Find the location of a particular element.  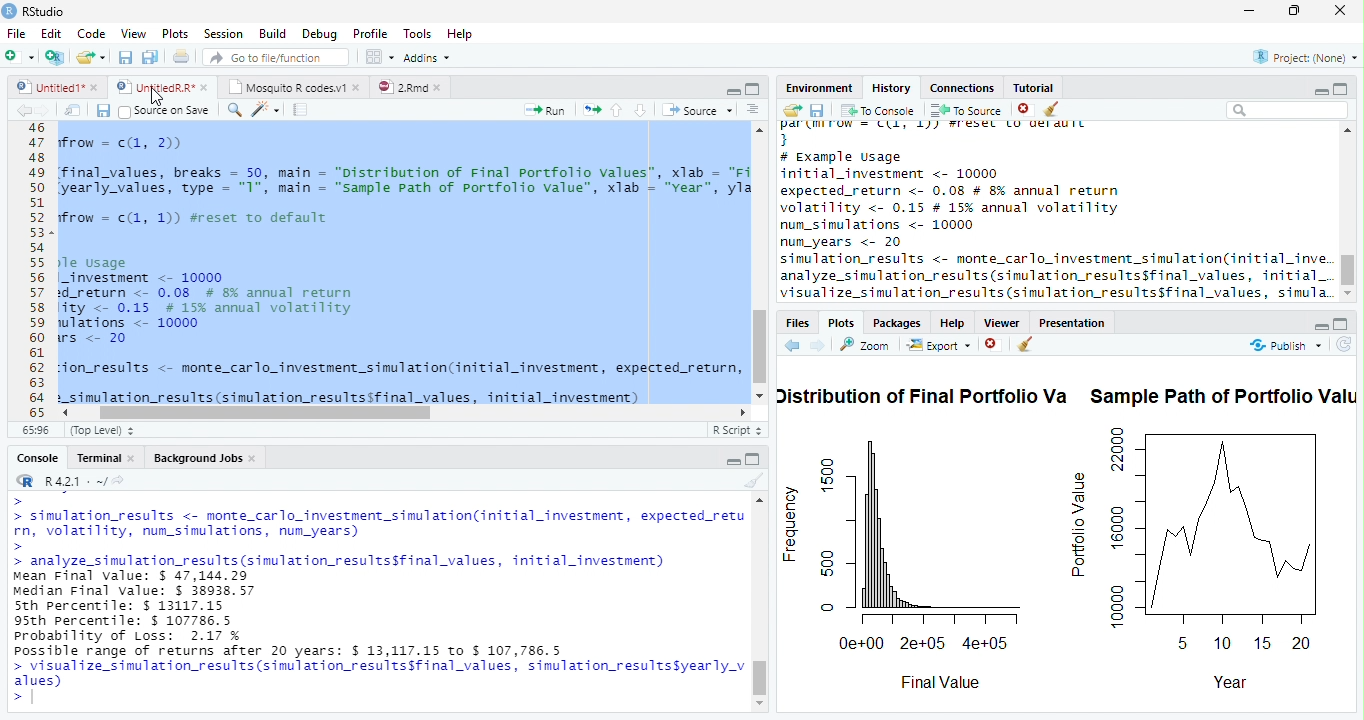

To Console is located at coordinates (877, 110).